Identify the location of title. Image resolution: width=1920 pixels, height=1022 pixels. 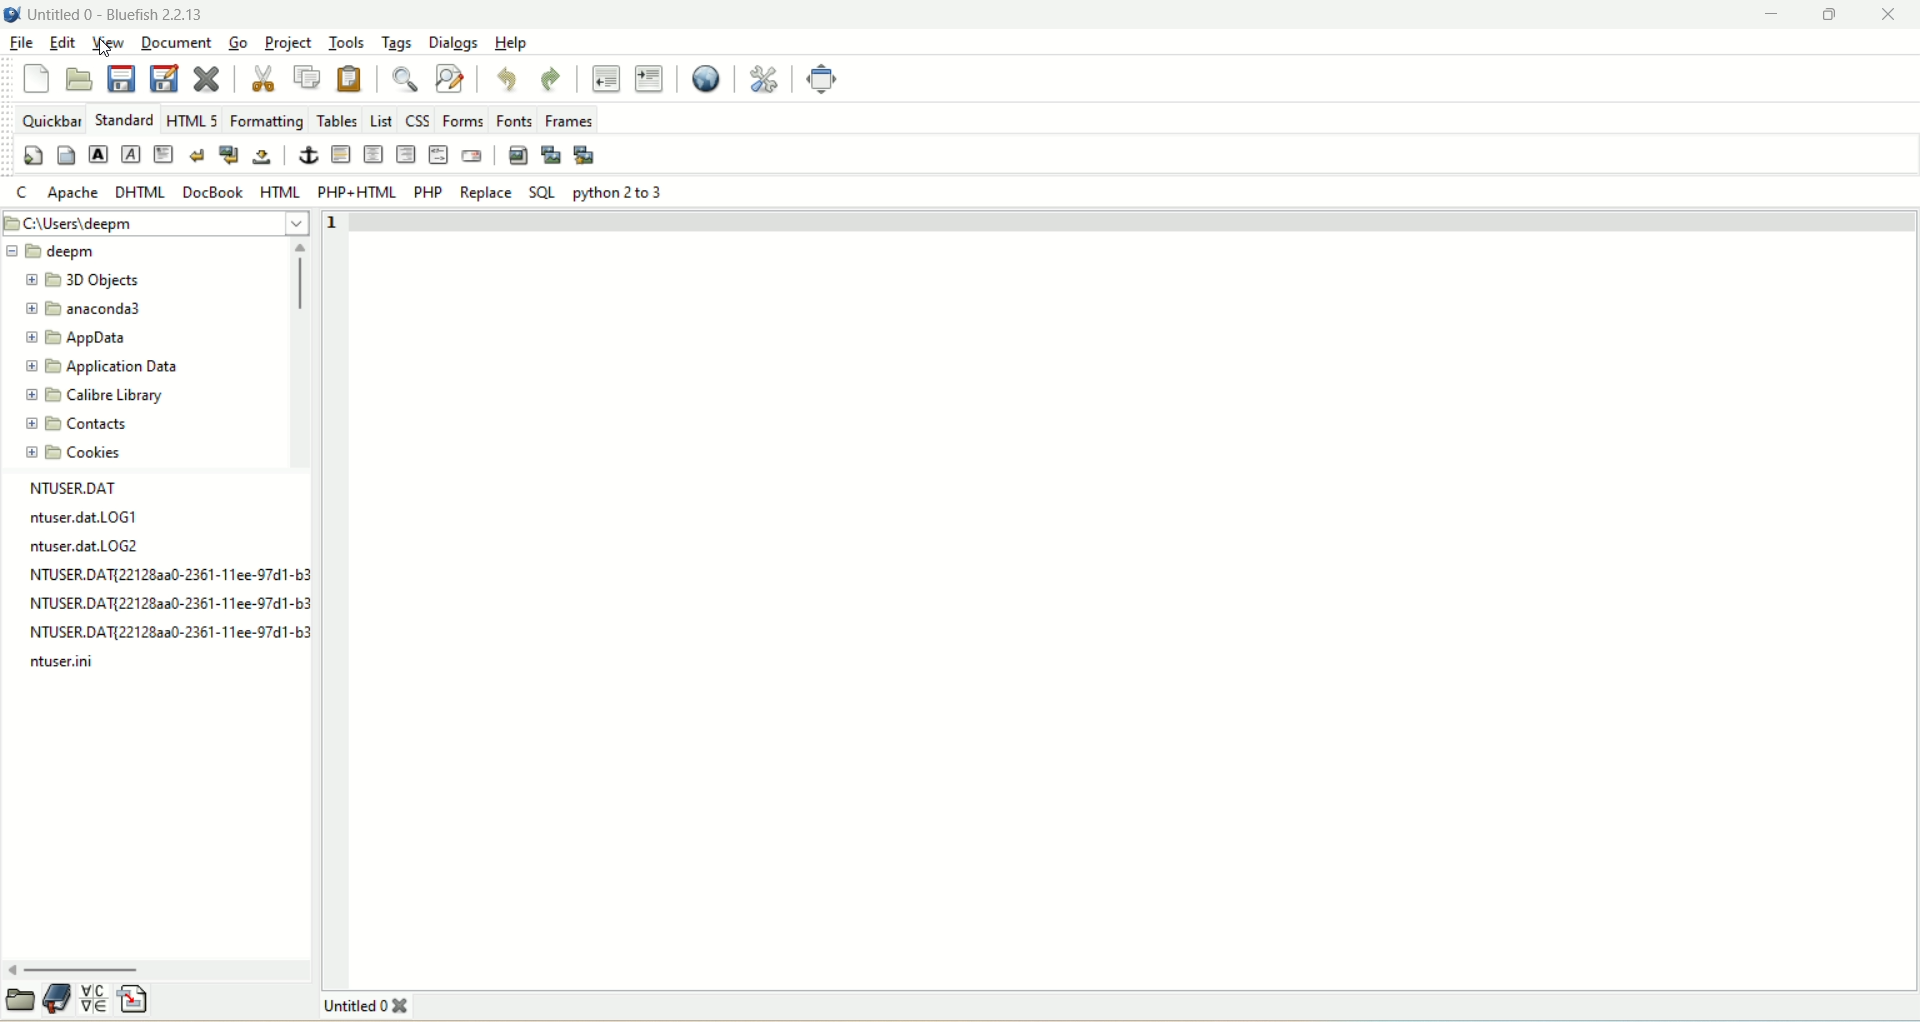
(115, 16).